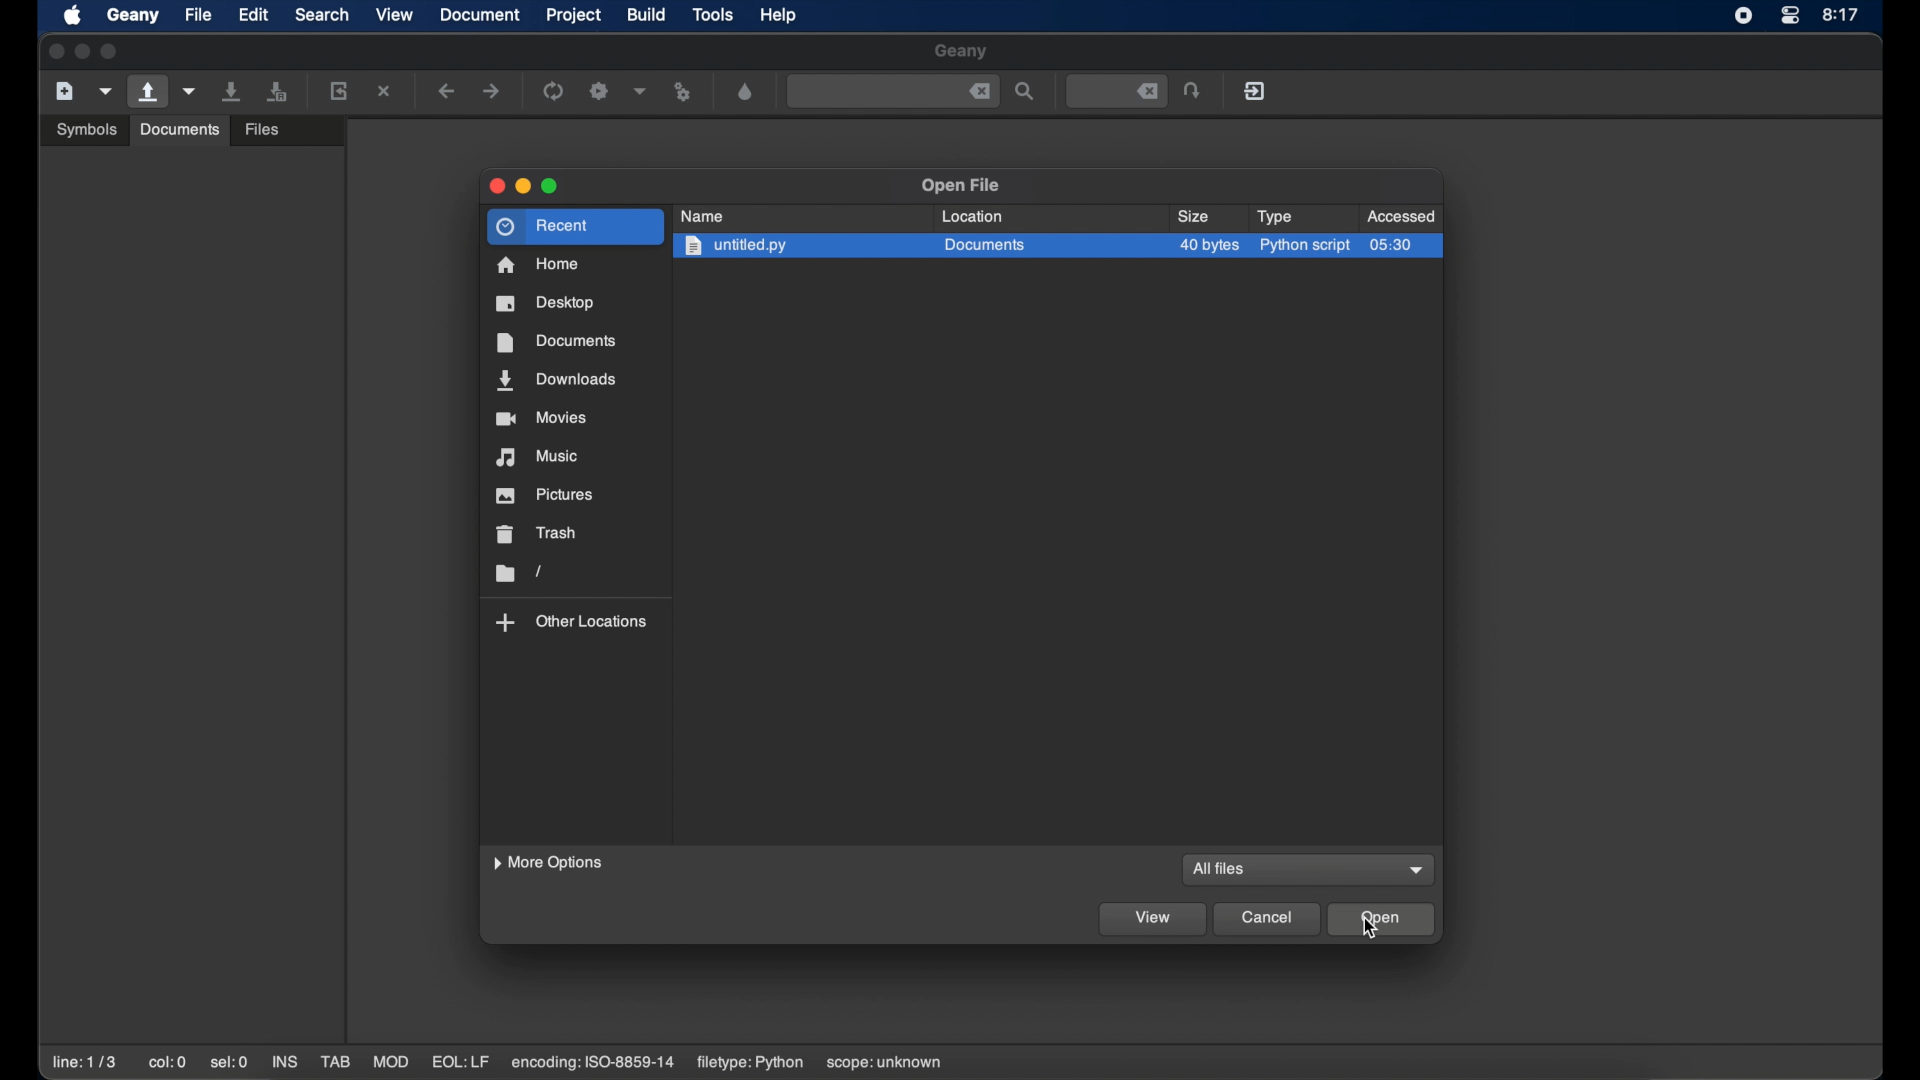  I want to click on mod, so click(391, 1062).